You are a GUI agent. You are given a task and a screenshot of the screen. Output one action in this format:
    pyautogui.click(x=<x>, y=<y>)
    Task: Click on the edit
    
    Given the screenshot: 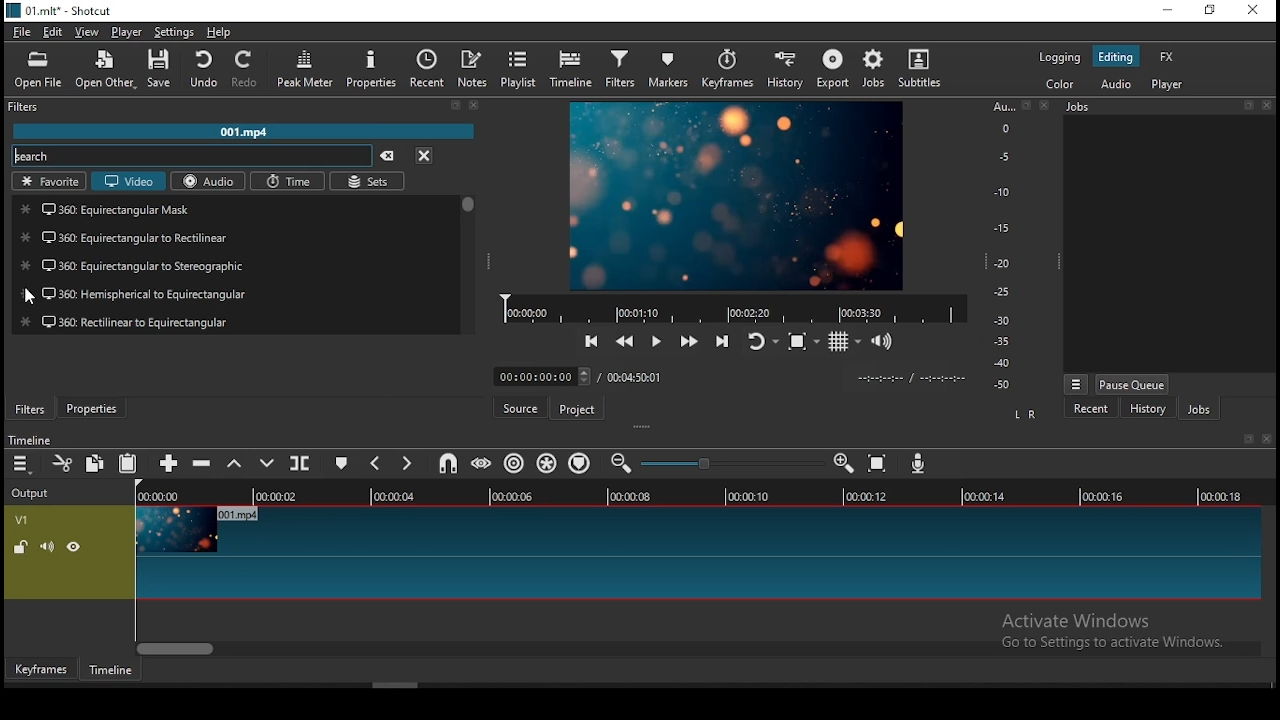 What is the action you would take?
    pyautogui.click(x=55, y=32)
    